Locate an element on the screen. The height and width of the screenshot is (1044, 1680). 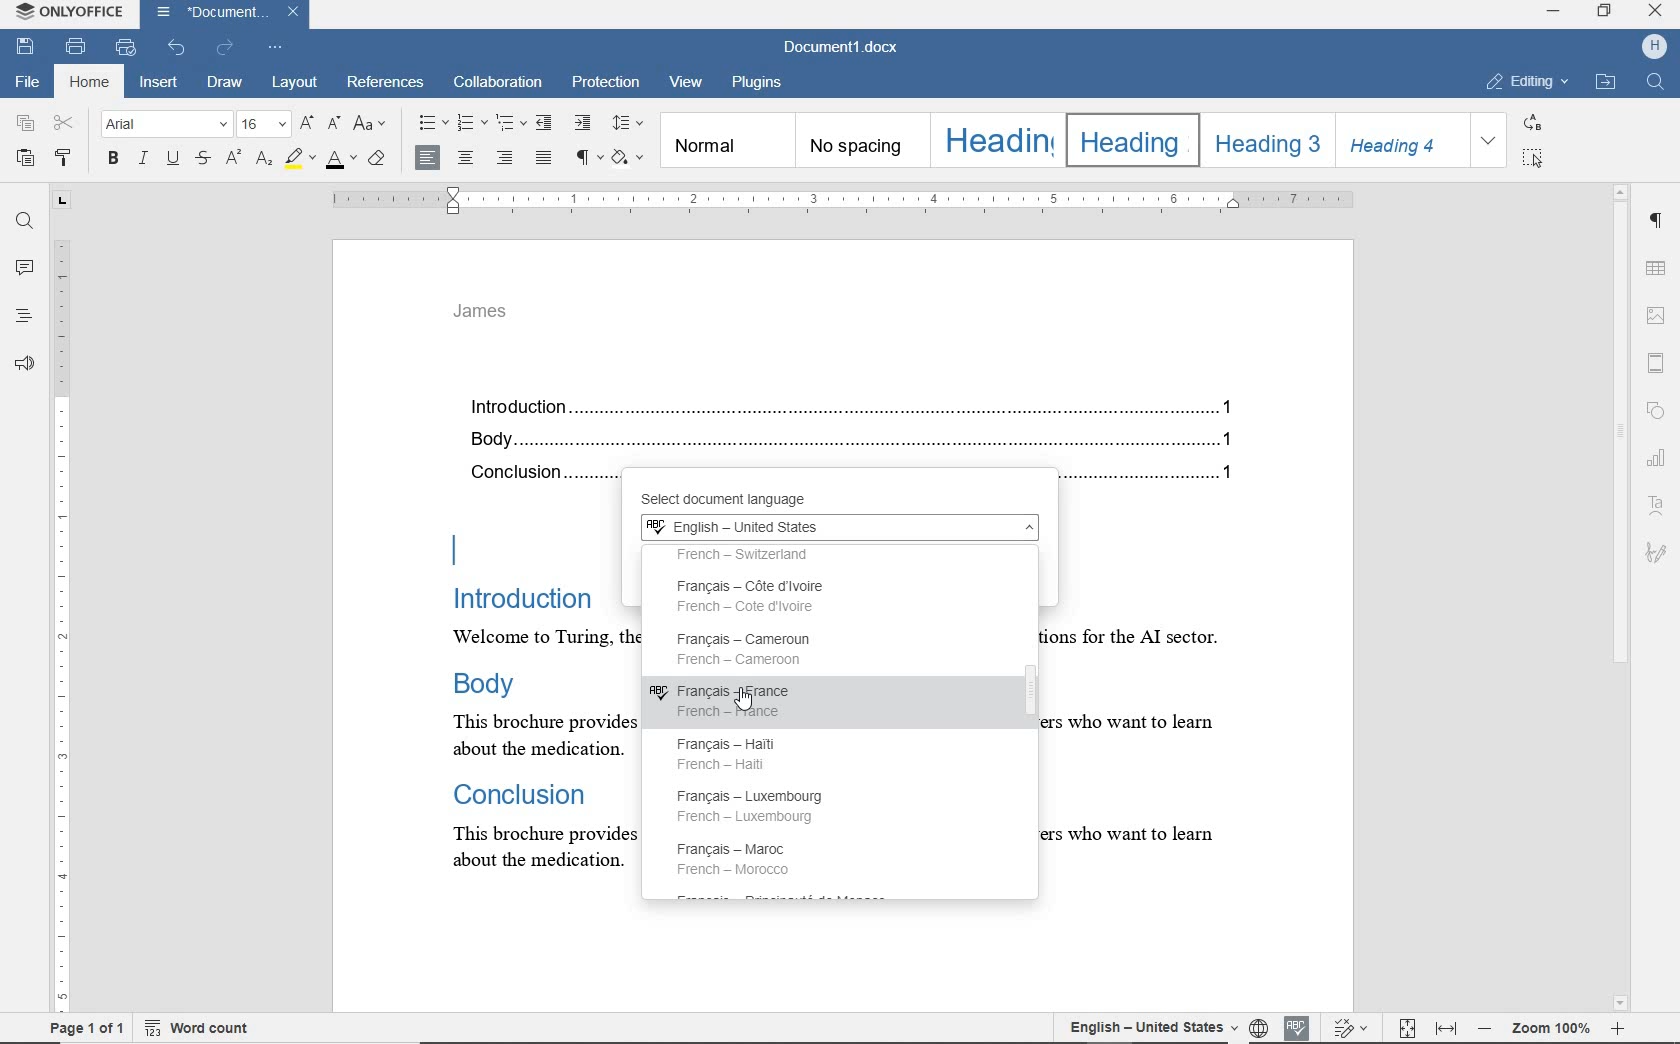
fit to page is located at coordinates (1408, 1030).